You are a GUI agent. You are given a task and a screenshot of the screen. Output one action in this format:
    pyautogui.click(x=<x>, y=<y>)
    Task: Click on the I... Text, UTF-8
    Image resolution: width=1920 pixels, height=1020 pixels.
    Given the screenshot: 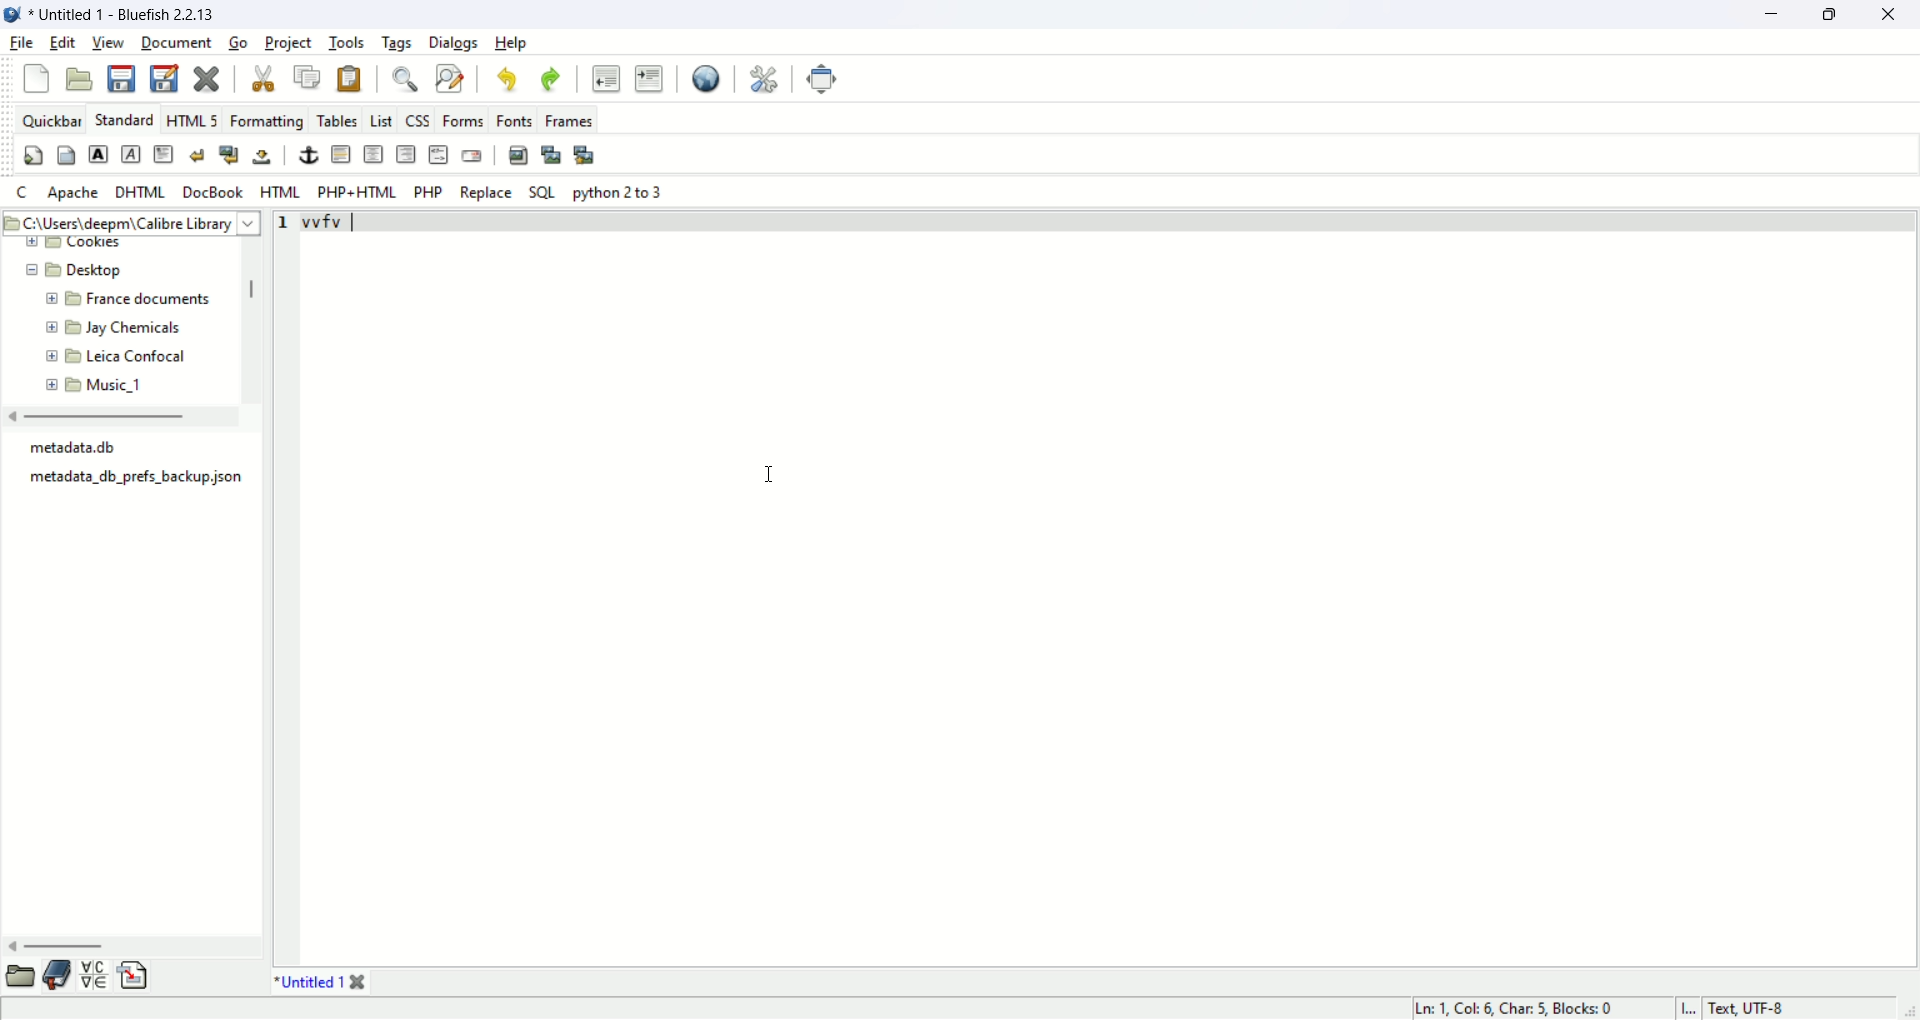 What is the action you would take?
    pyautogui.click(x=1739, y=1008)
    